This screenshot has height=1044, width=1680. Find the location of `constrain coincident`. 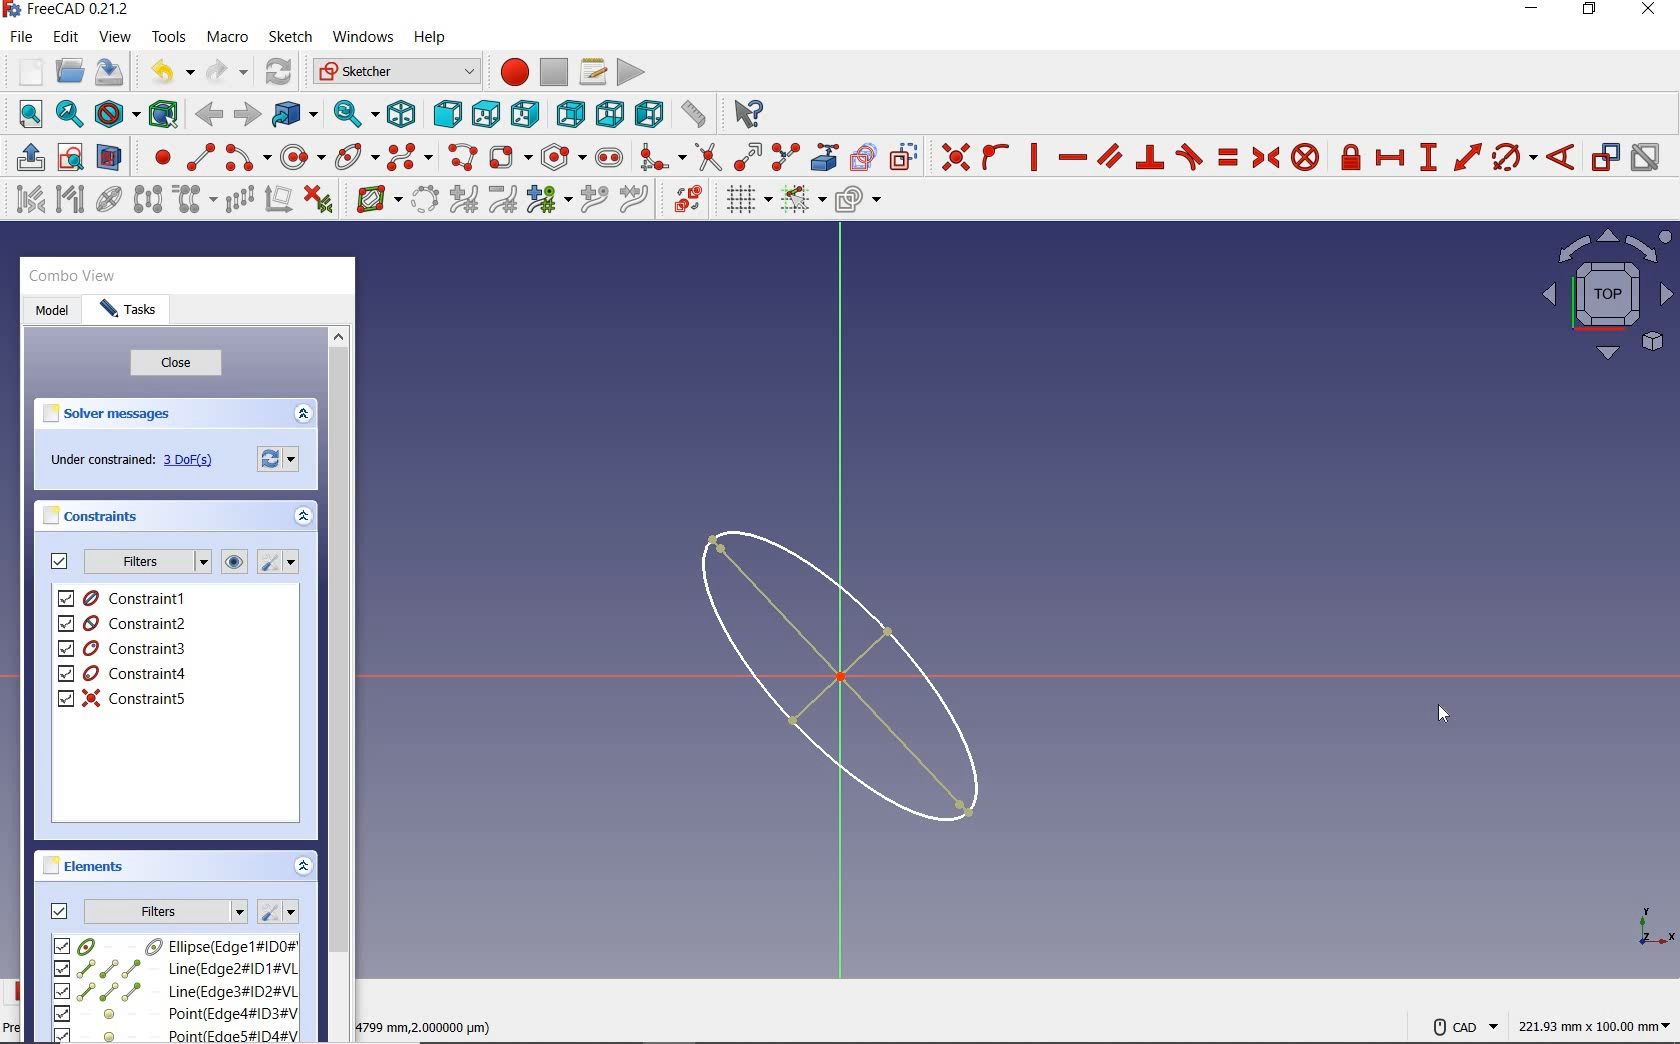

constrain coincident is located at coordinates (950, 157).